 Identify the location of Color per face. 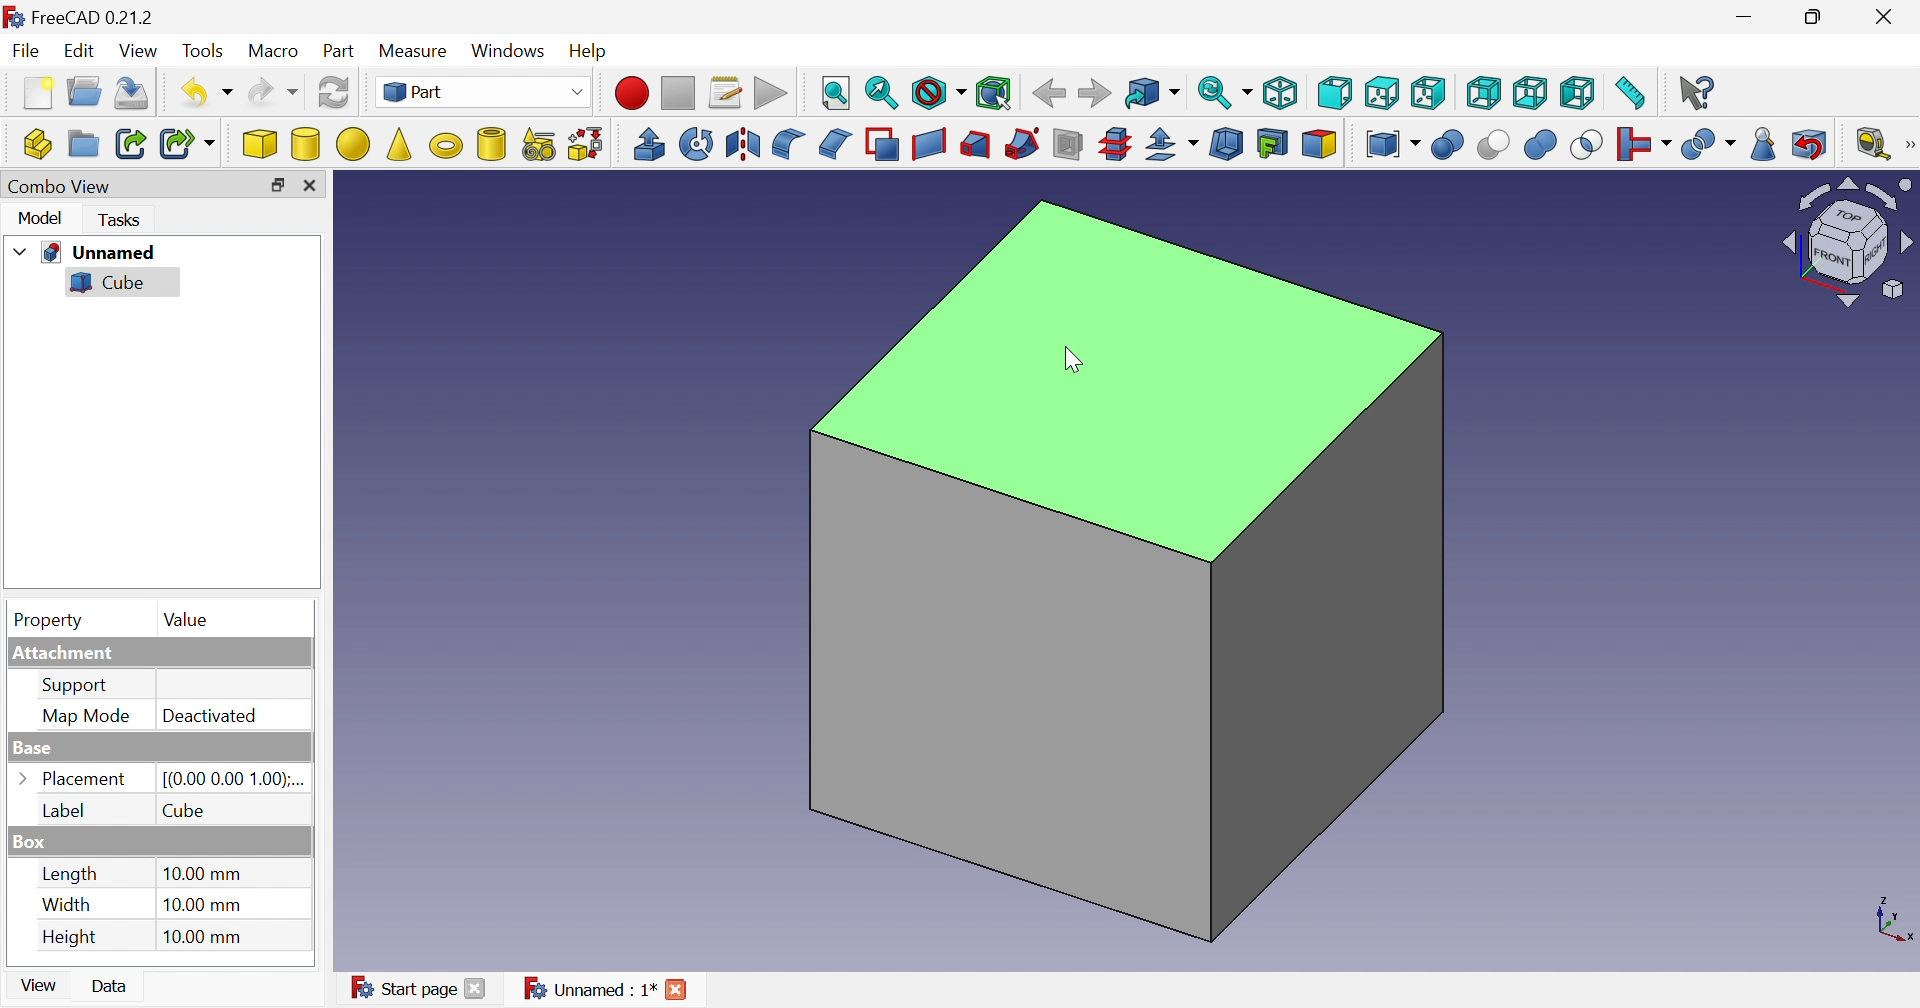
(1323, 145).